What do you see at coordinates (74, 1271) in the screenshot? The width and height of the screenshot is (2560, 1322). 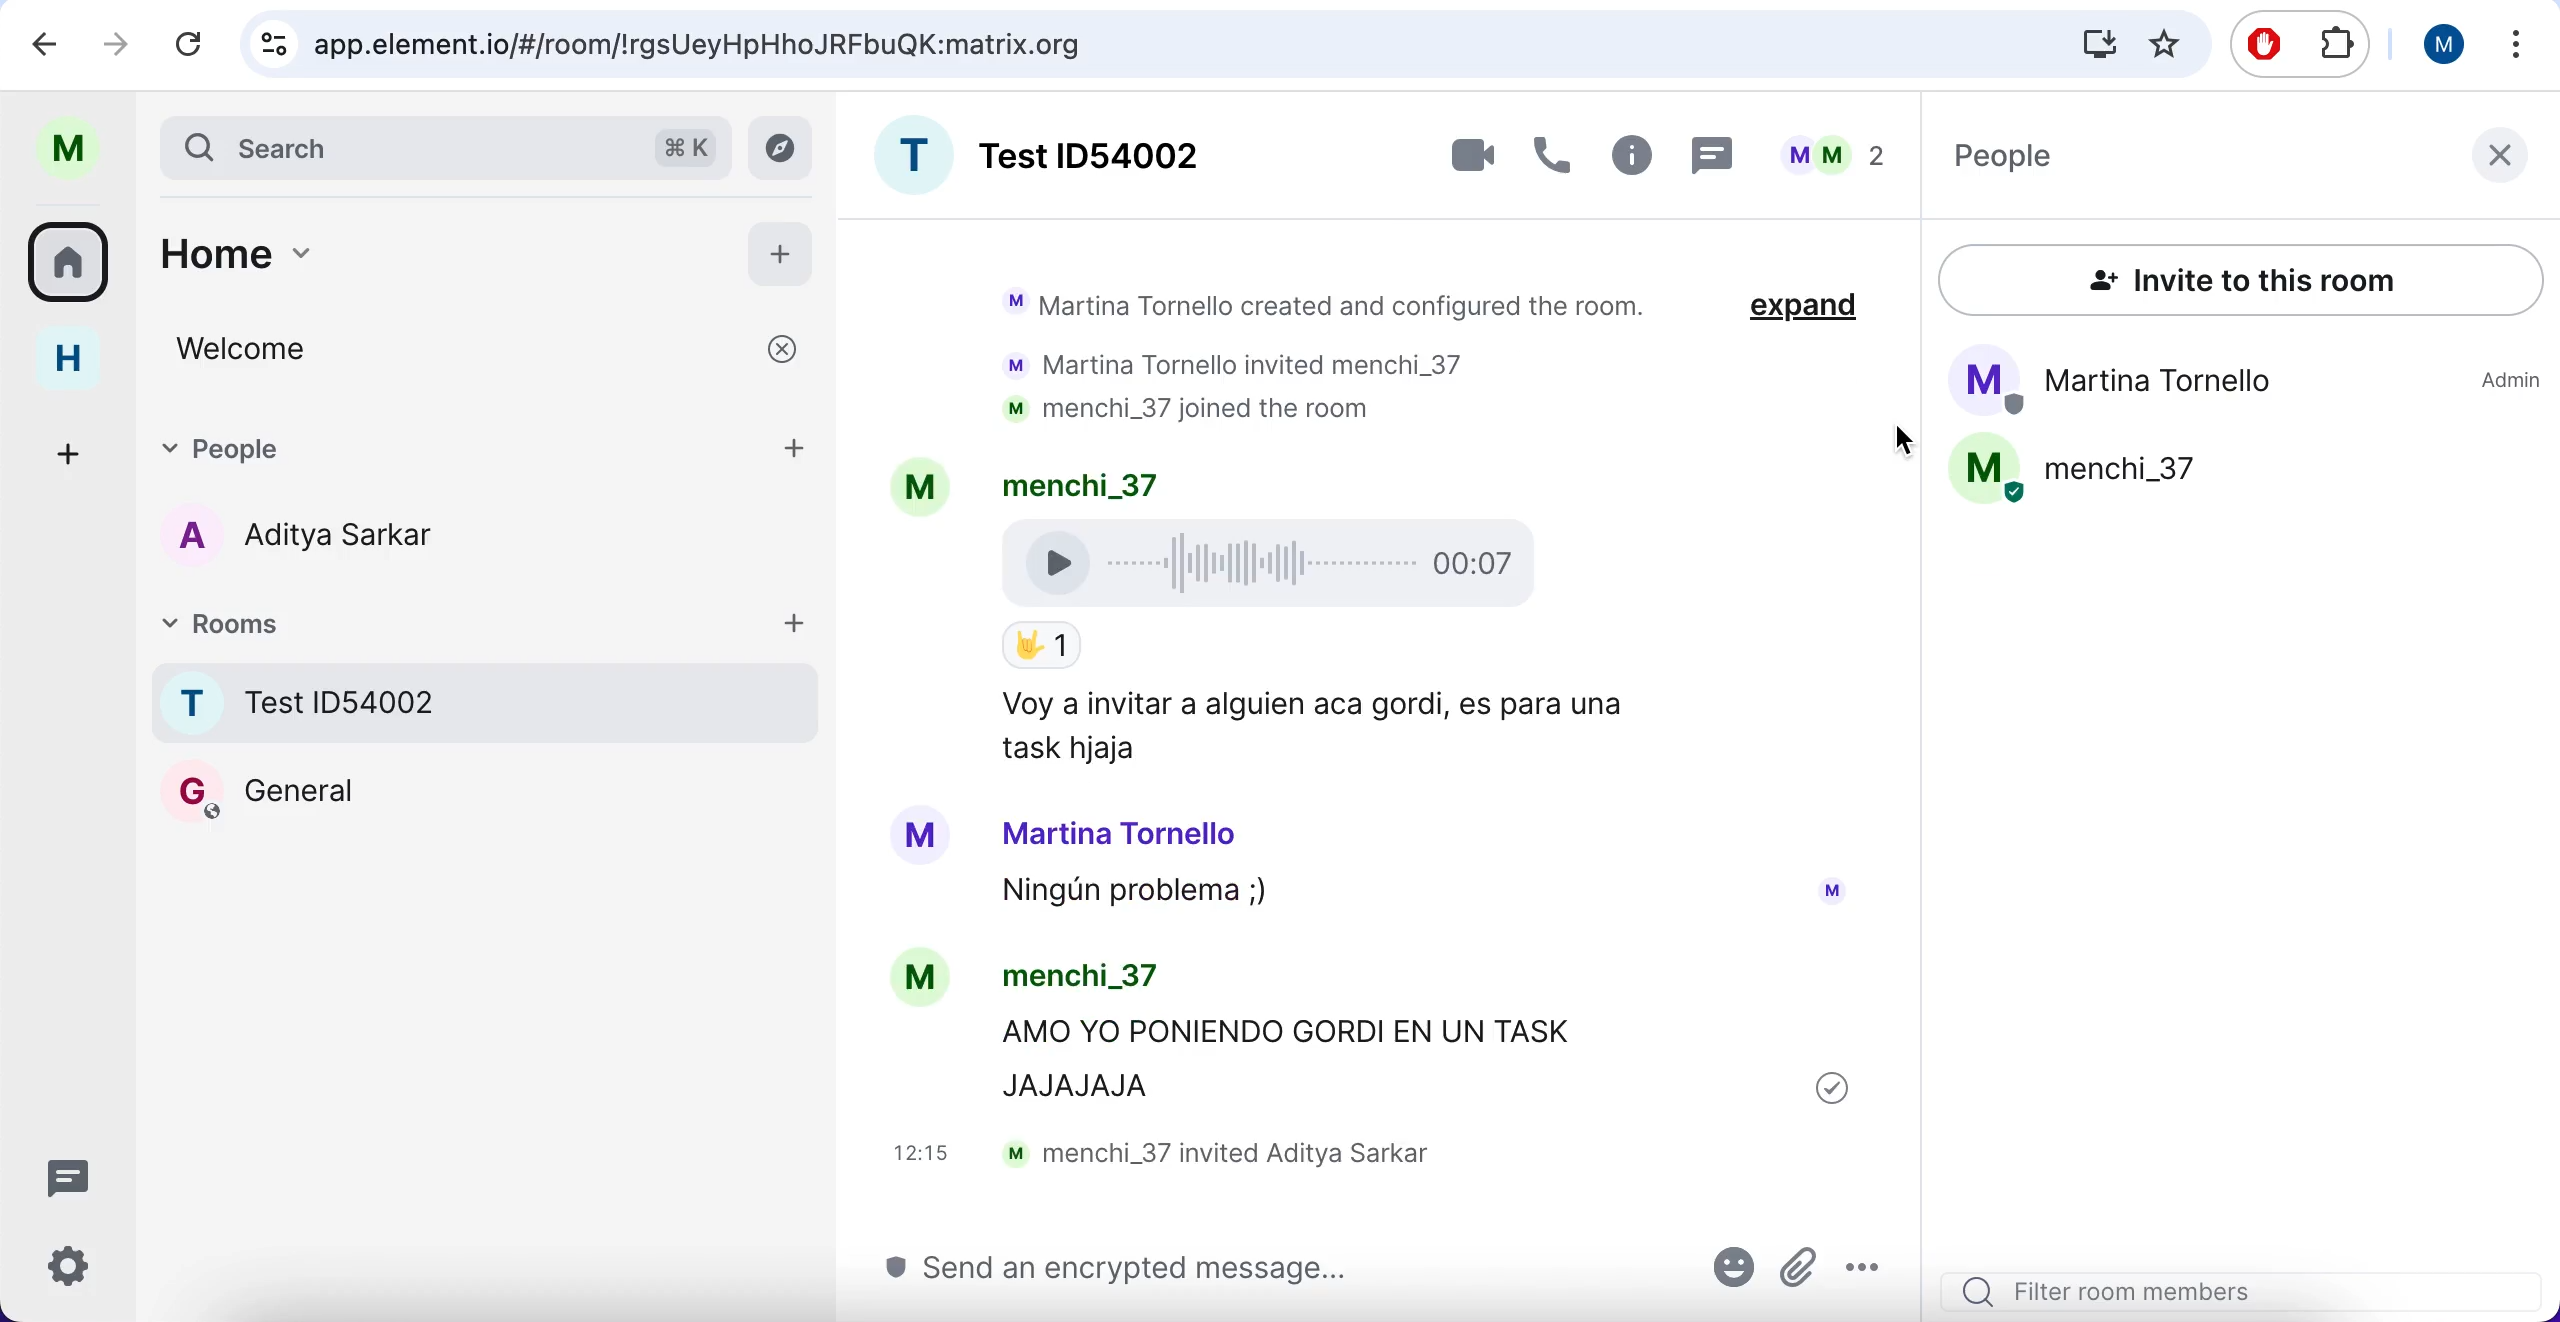 I see `configuration` at bounding box center [74, 1271].